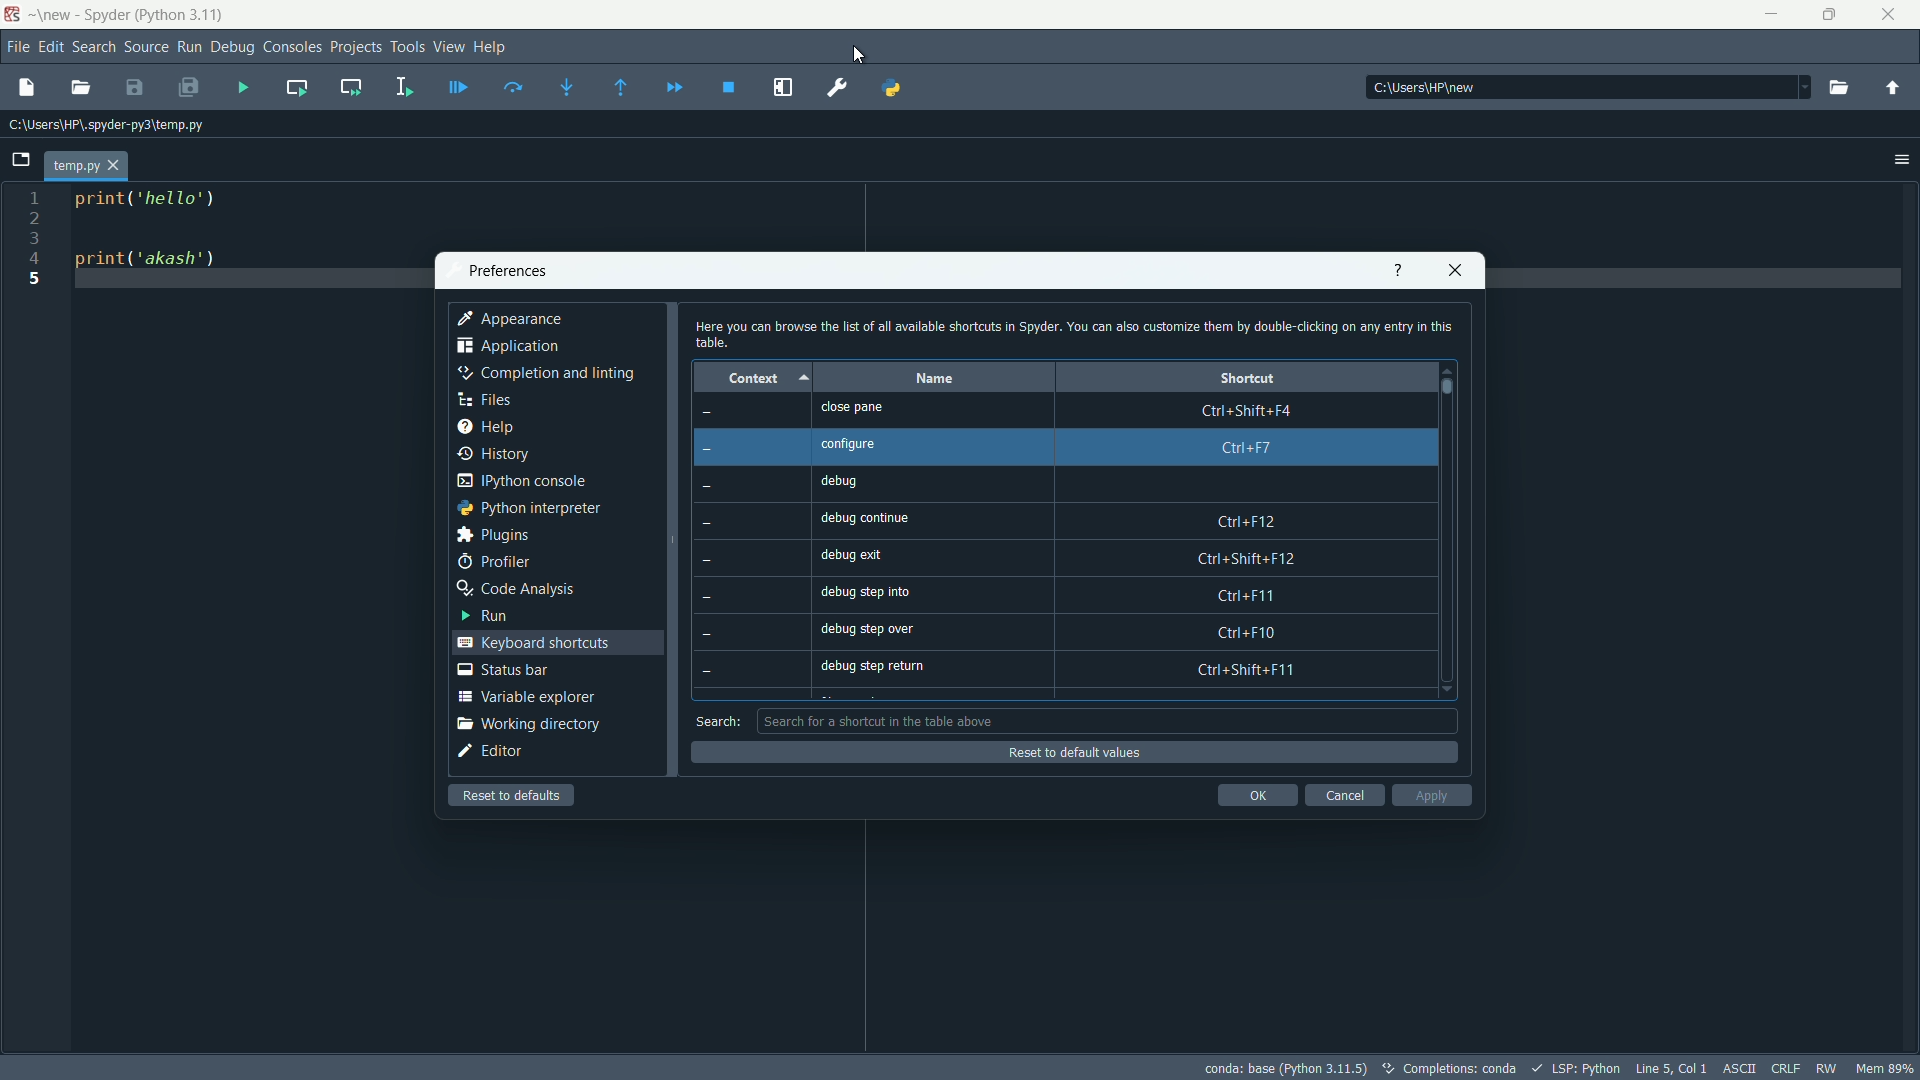  I want to click on file eol status, so click(1784, 1066).